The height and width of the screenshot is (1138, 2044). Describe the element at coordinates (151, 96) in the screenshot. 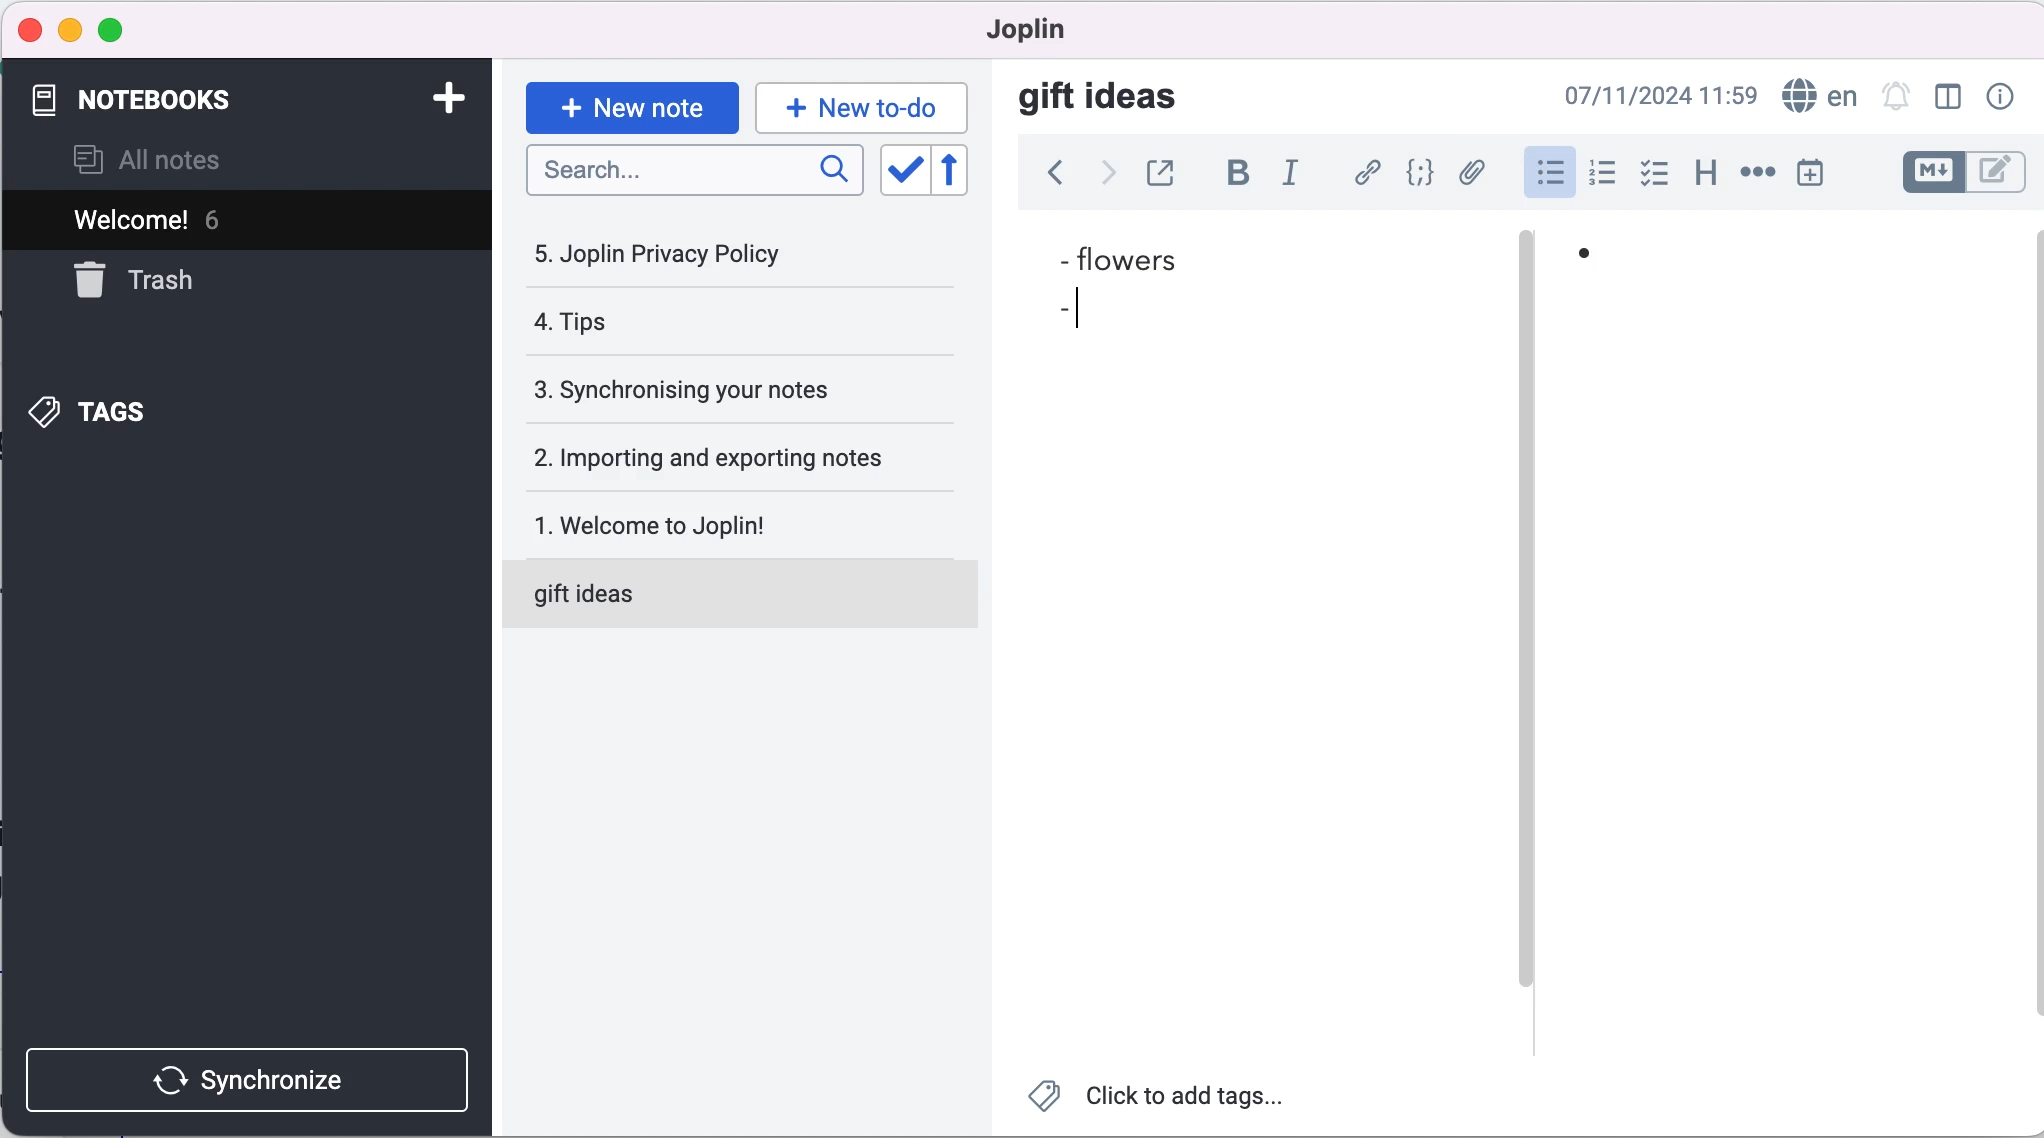

I see `notebooks` at that location.